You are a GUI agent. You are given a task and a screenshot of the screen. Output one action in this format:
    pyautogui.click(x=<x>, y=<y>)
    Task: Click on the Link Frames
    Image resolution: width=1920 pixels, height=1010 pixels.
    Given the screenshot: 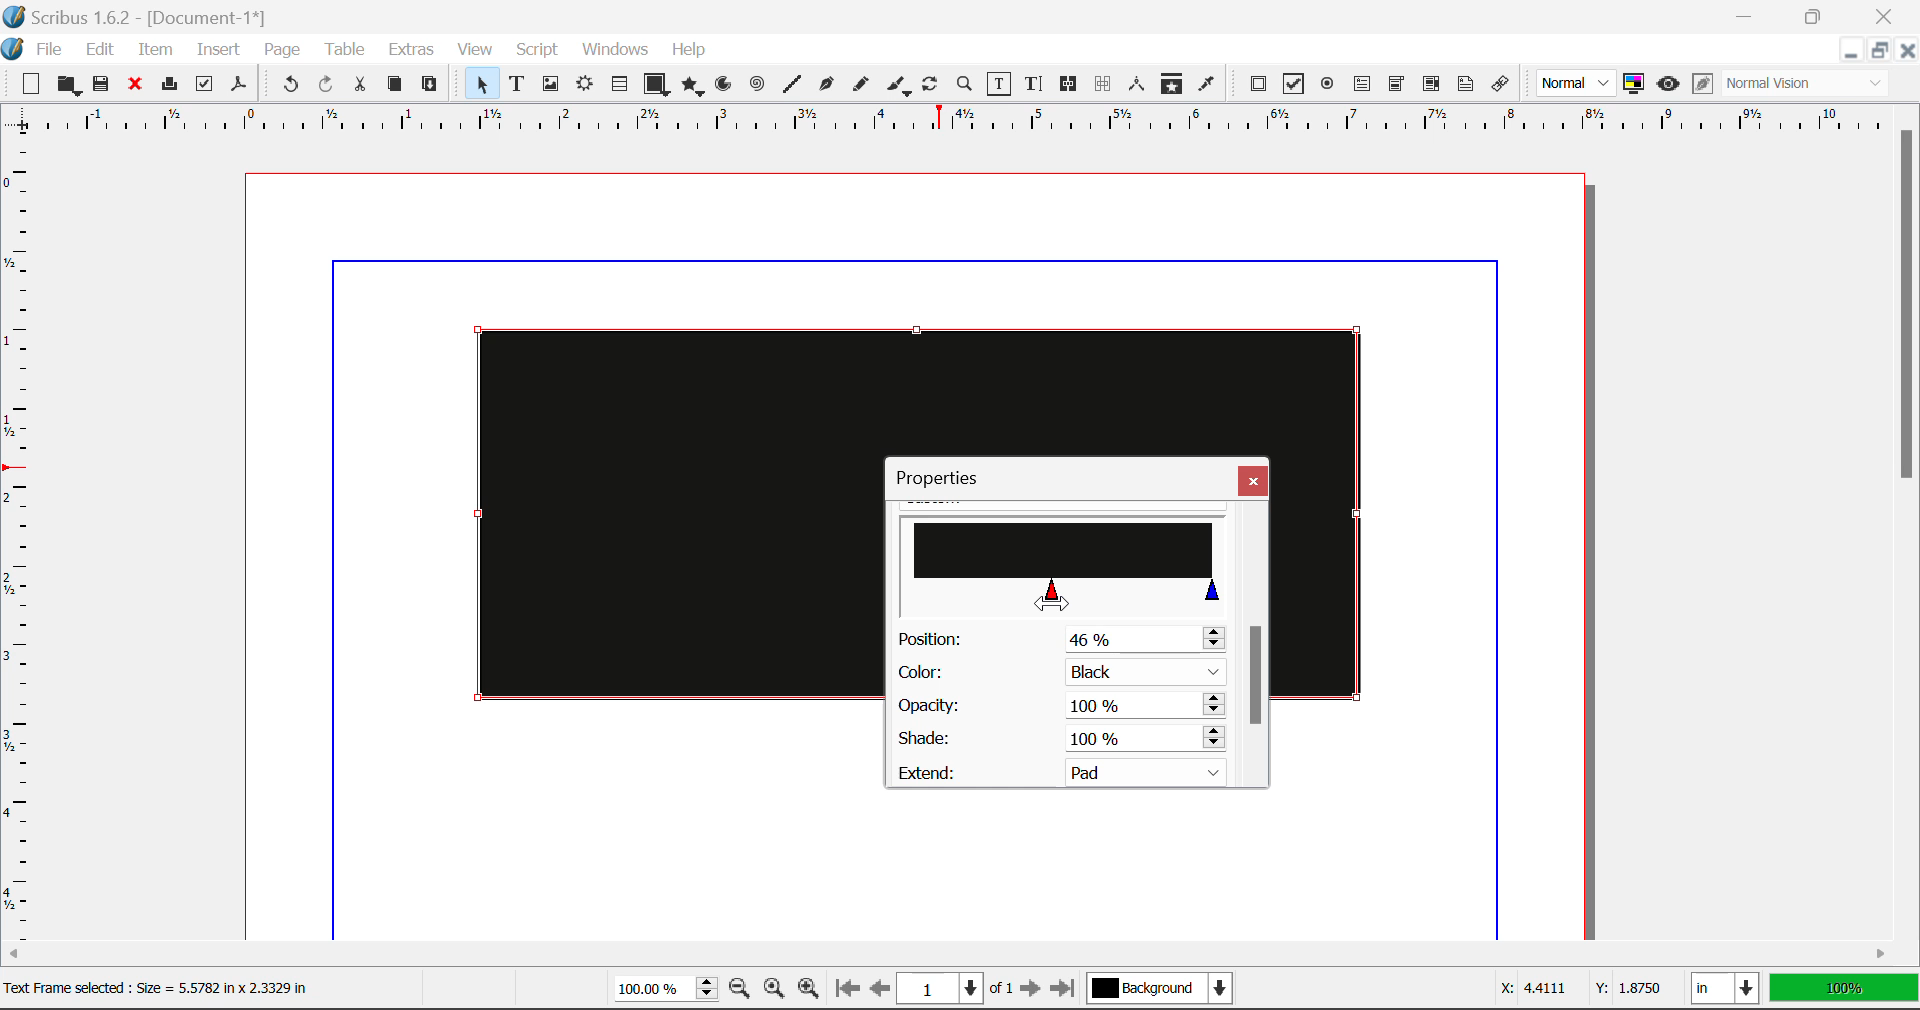 What is the action you would take?
    pyautogui.click(x=1072, y=84)
    